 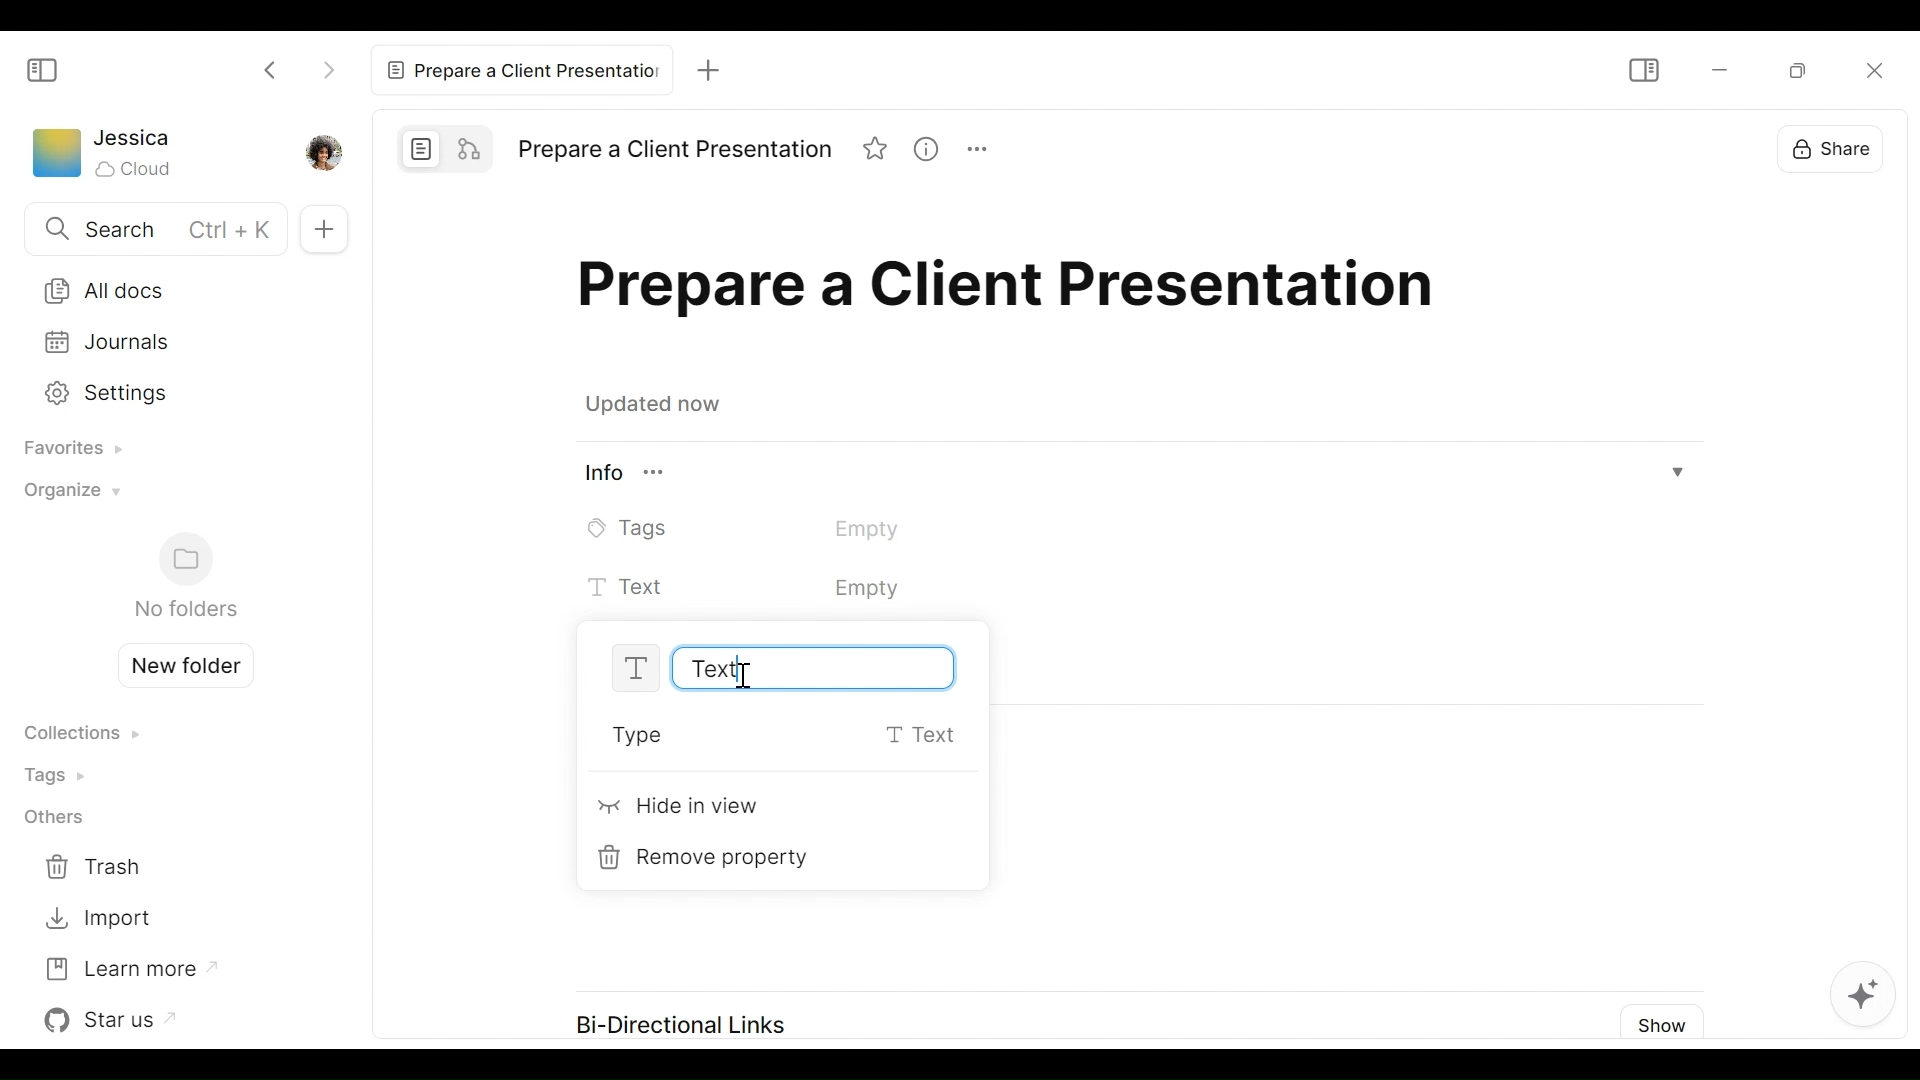 I want to click on Type, so click(x=793, y=737).